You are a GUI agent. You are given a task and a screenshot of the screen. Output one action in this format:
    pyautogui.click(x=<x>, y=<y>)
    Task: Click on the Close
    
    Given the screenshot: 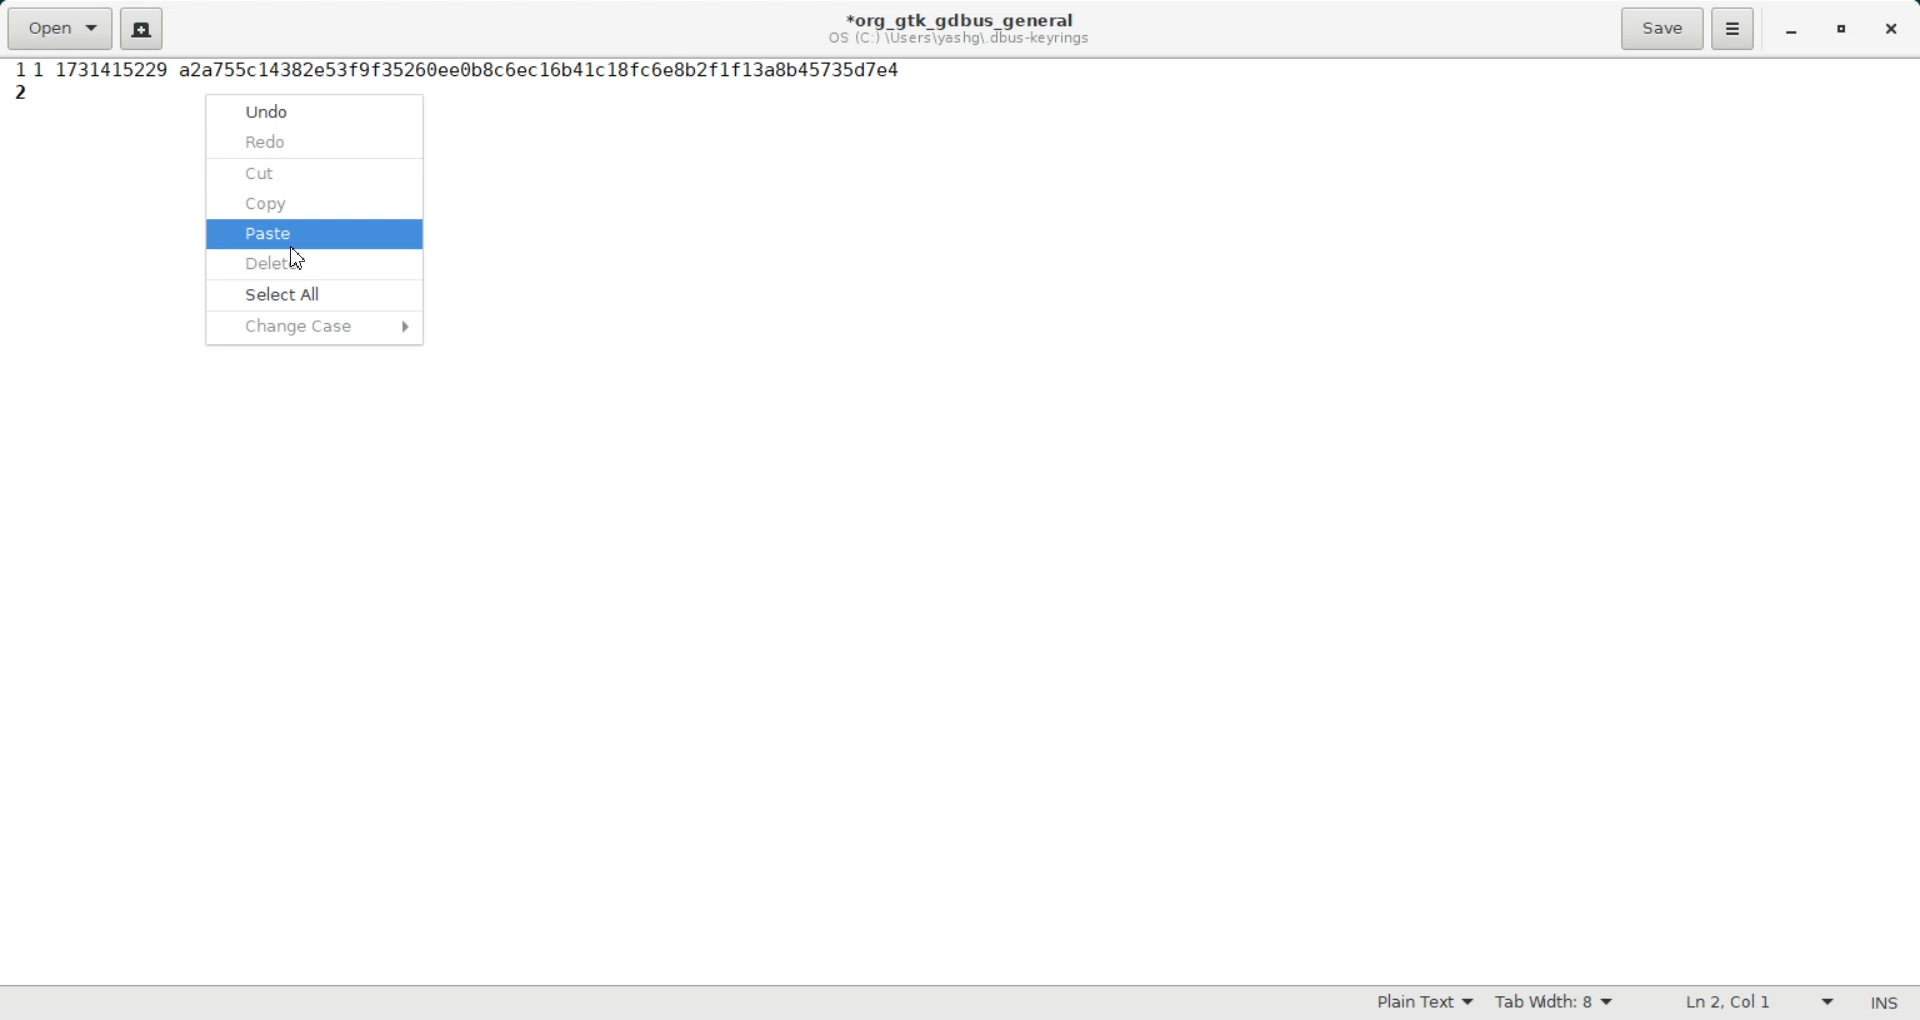 What is the action you would take?
    pyautogui.click(x=1889, y=30)
    